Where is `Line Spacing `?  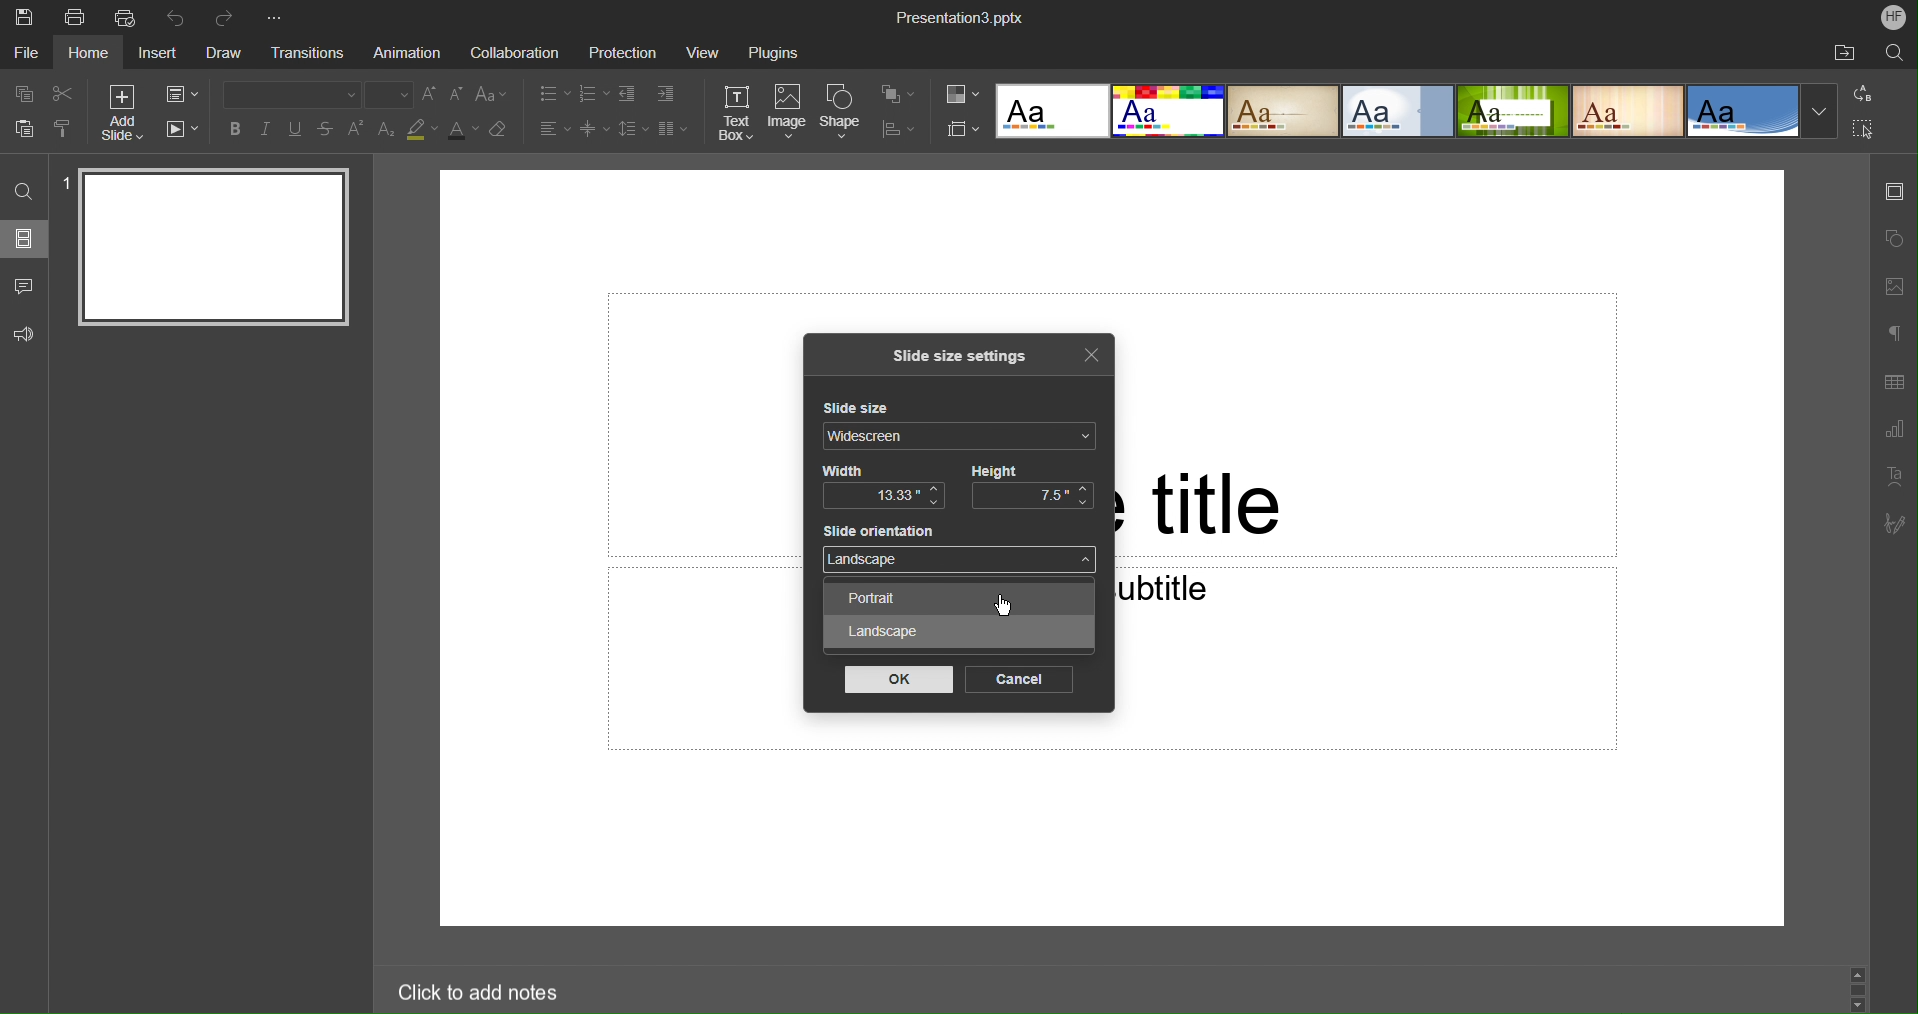 Line Spacing  is located at coordinates (631, 130).